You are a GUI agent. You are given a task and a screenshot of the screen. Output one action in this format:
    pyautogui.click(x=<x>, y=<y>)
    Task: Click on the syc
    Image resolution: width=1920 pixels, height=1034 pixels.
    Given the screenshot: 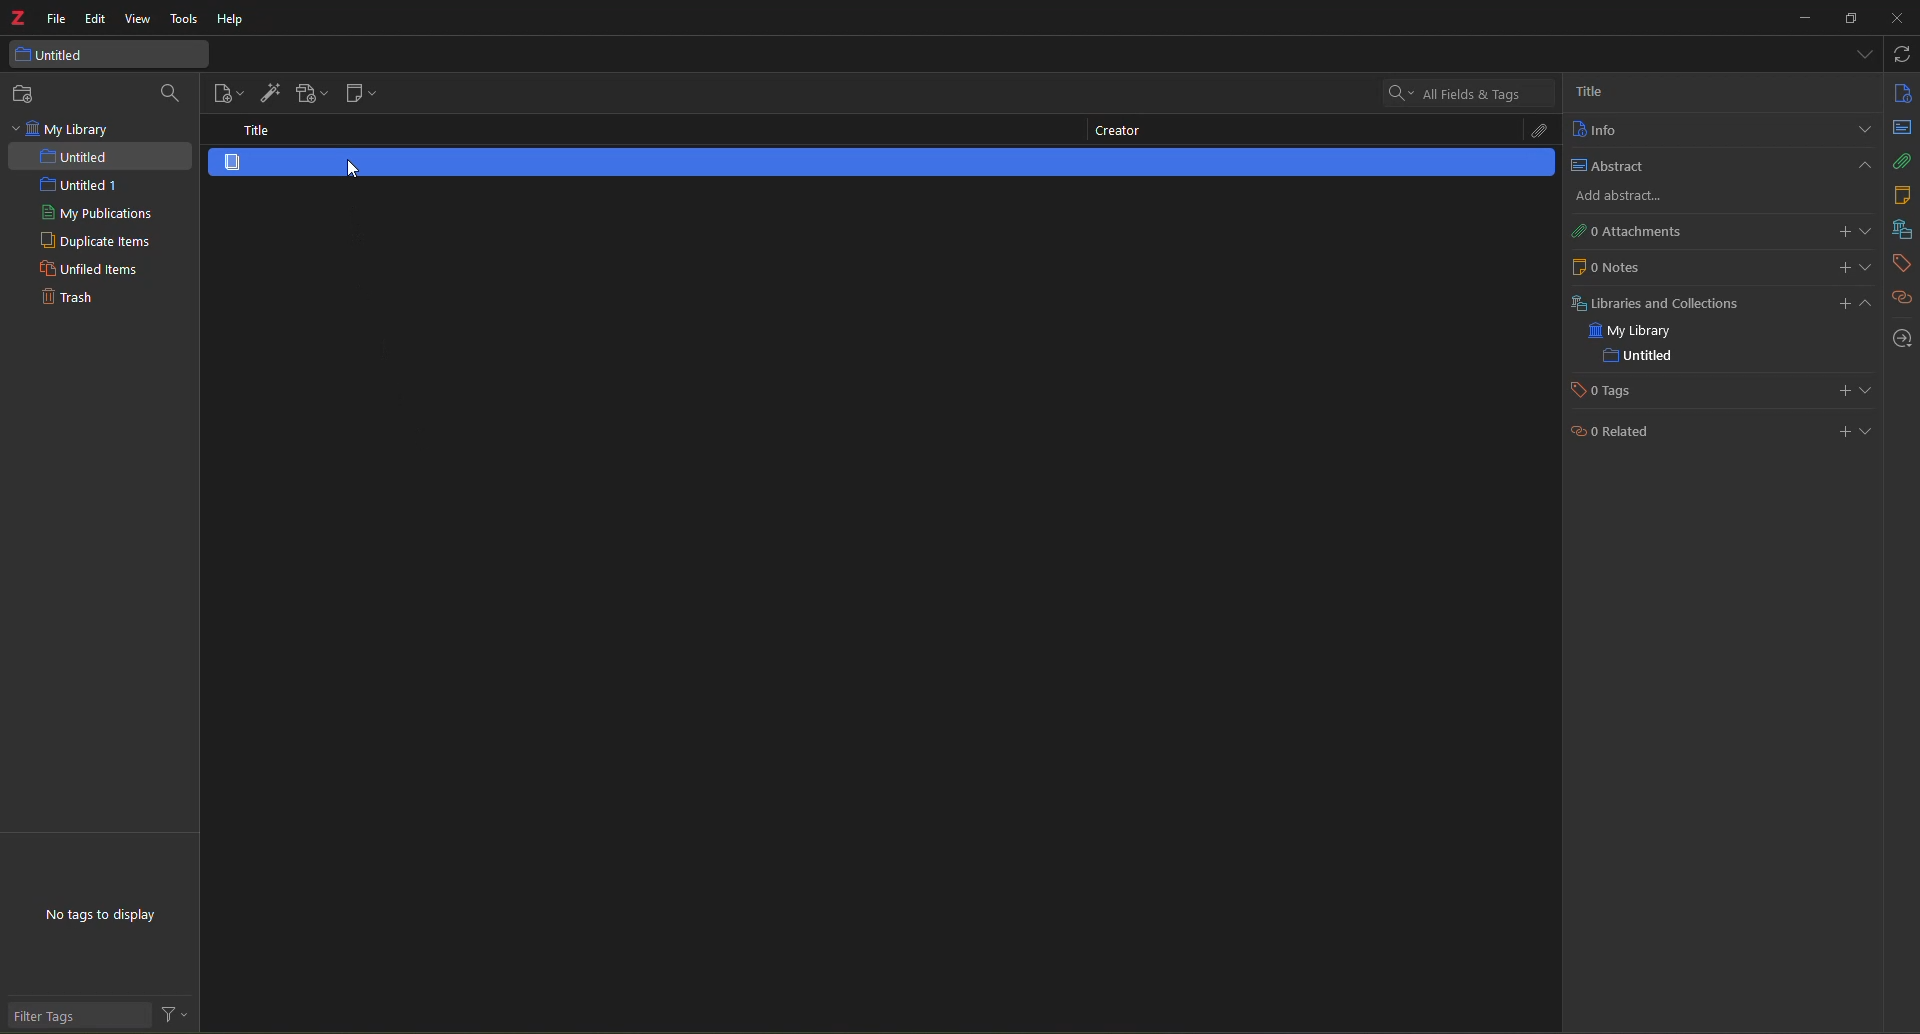 What is the action you would take?
    pyautogui.click(x=1901, y=54)
    